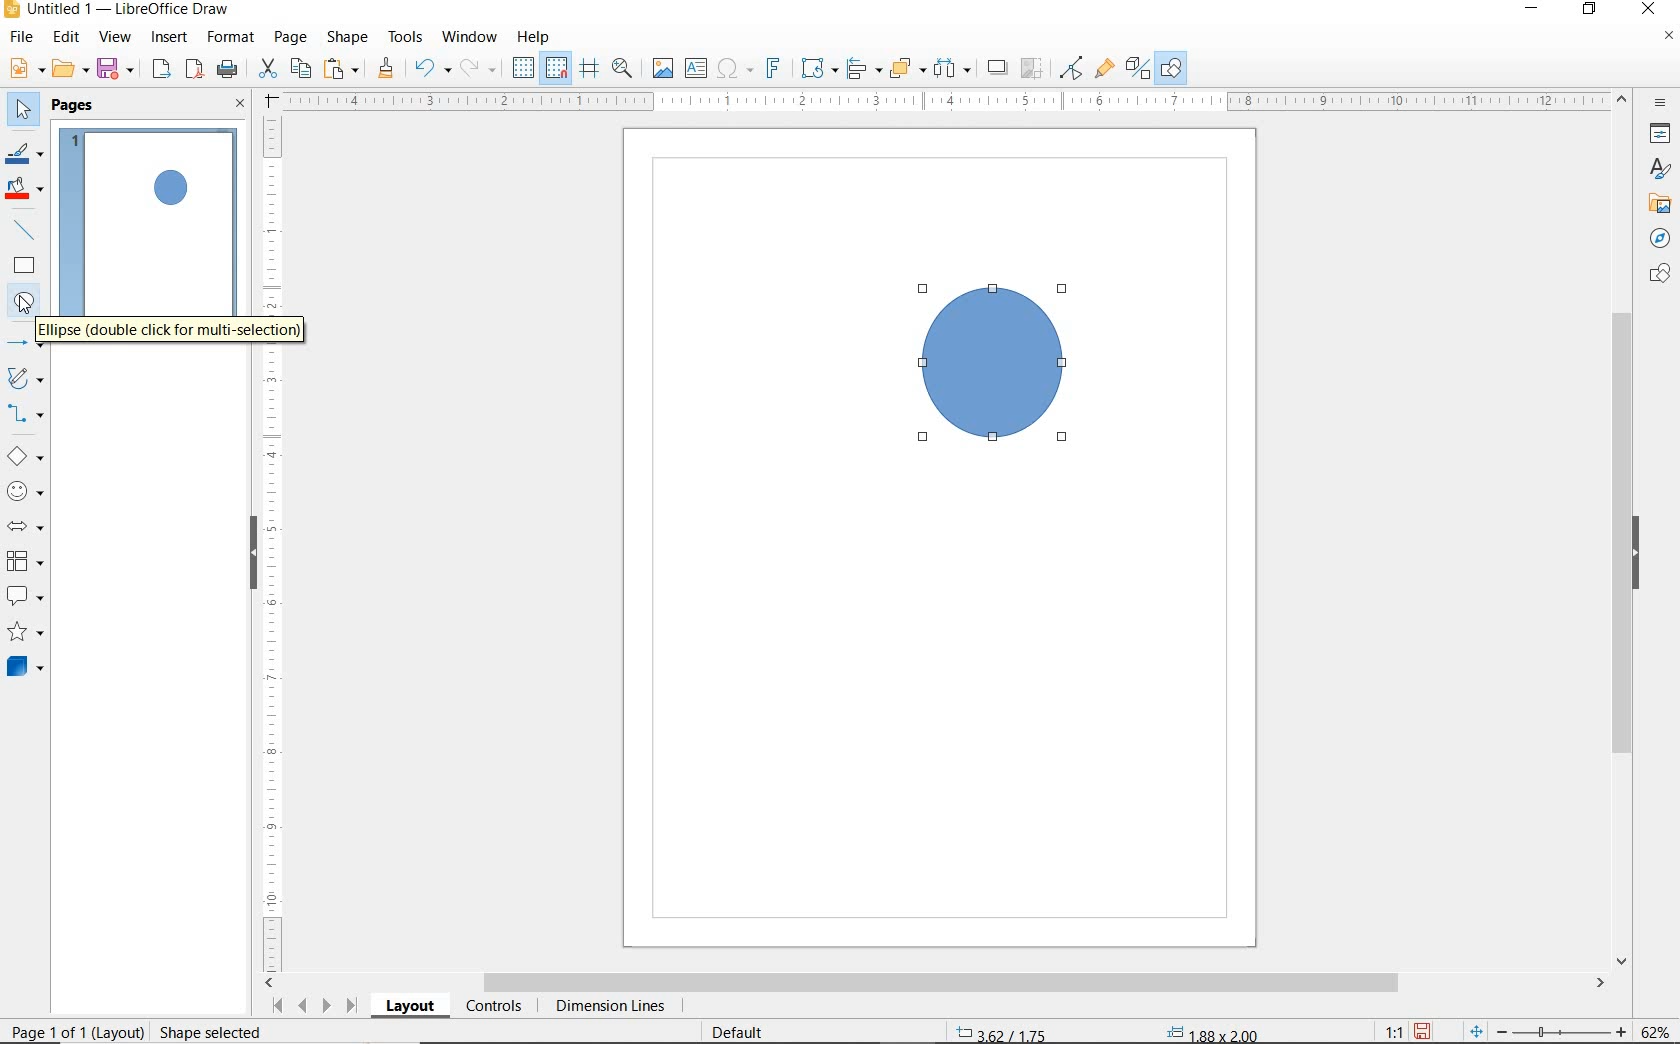 The height and width of the screenshot is (1044, 1680). Describe the element at coordinates (479, 69) in the screenshot. I see `REDO` at that location.